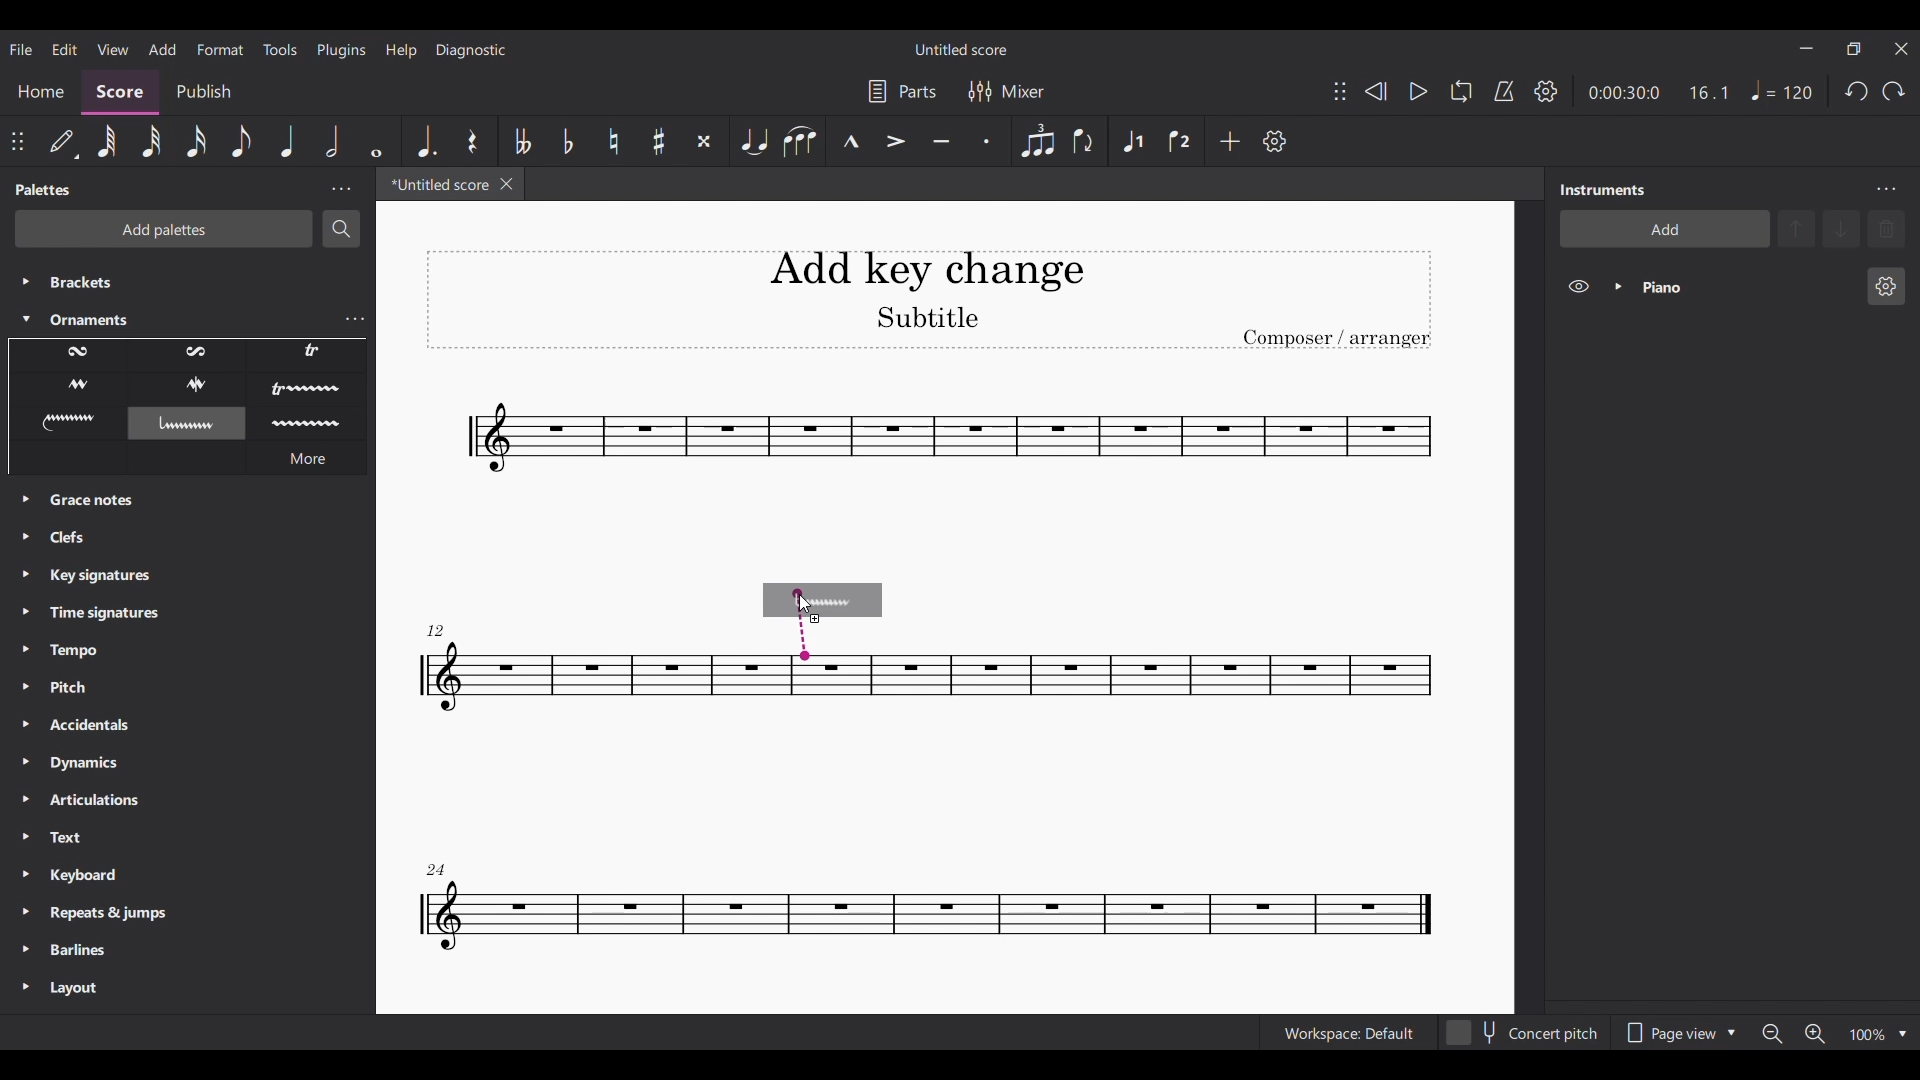  I want to click on Tuneto, so click(941, 140).